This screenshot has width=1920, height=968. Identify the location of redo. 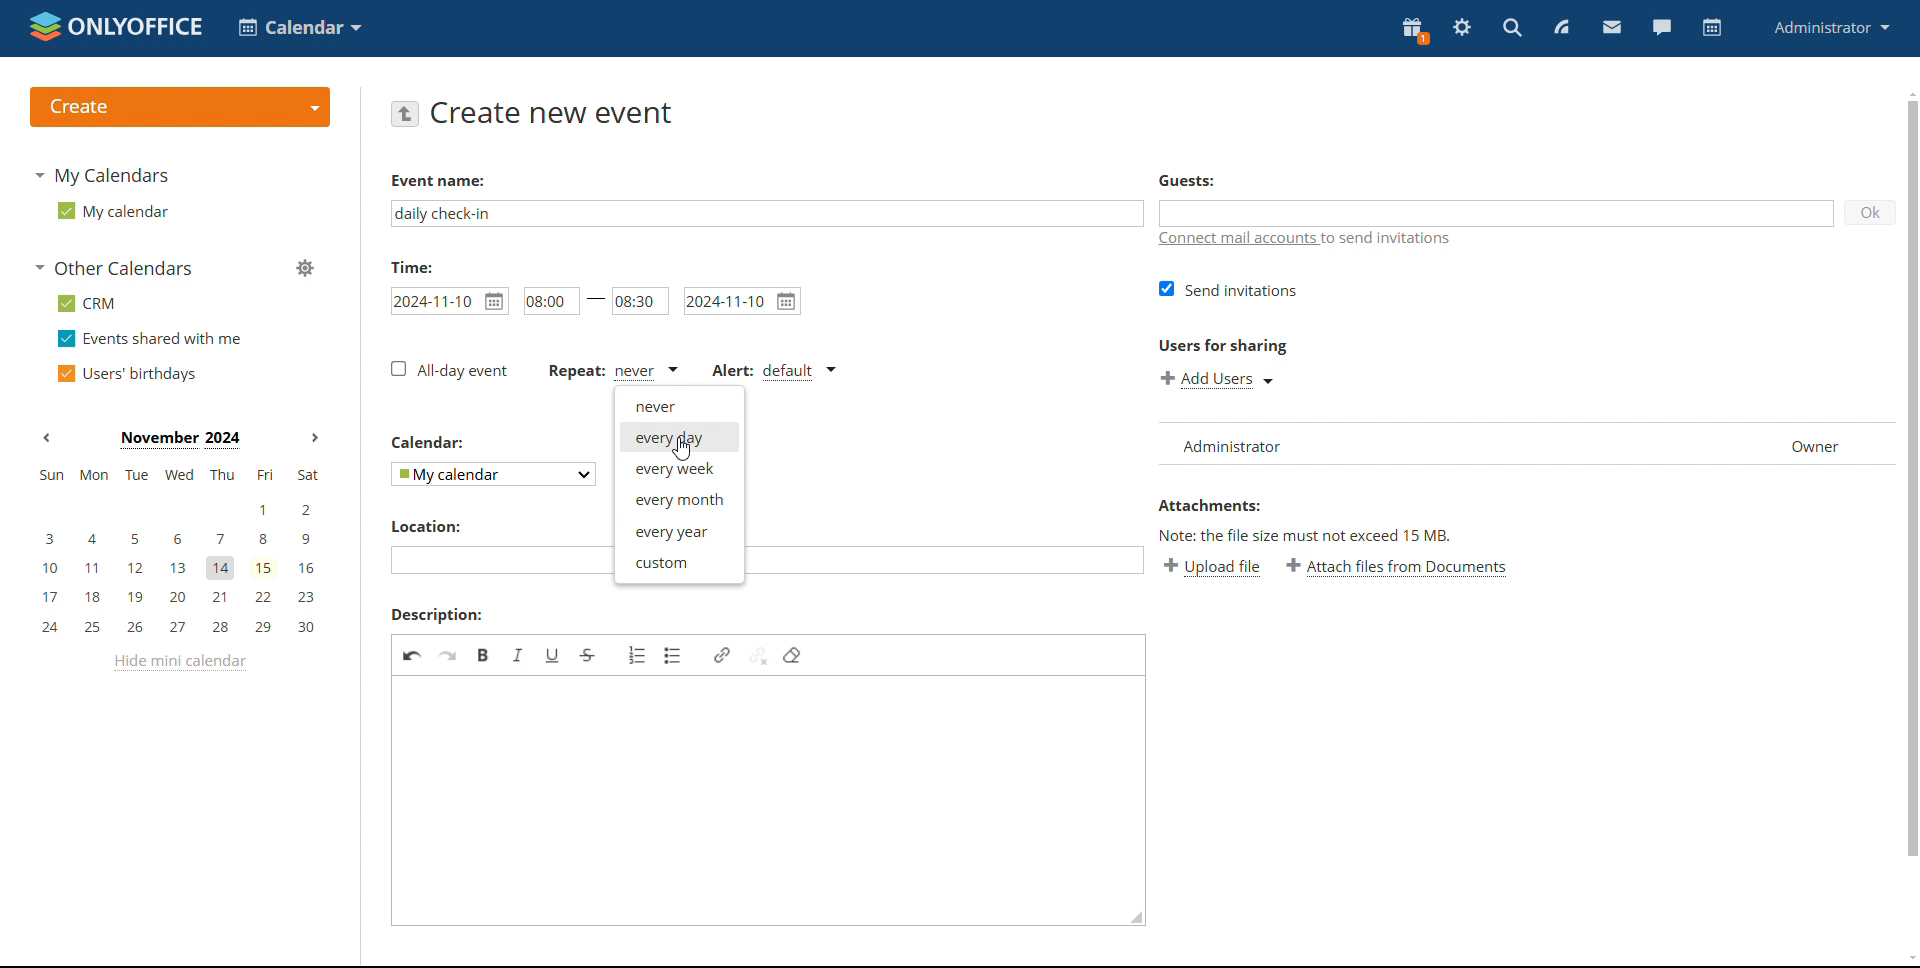
(449, 655).